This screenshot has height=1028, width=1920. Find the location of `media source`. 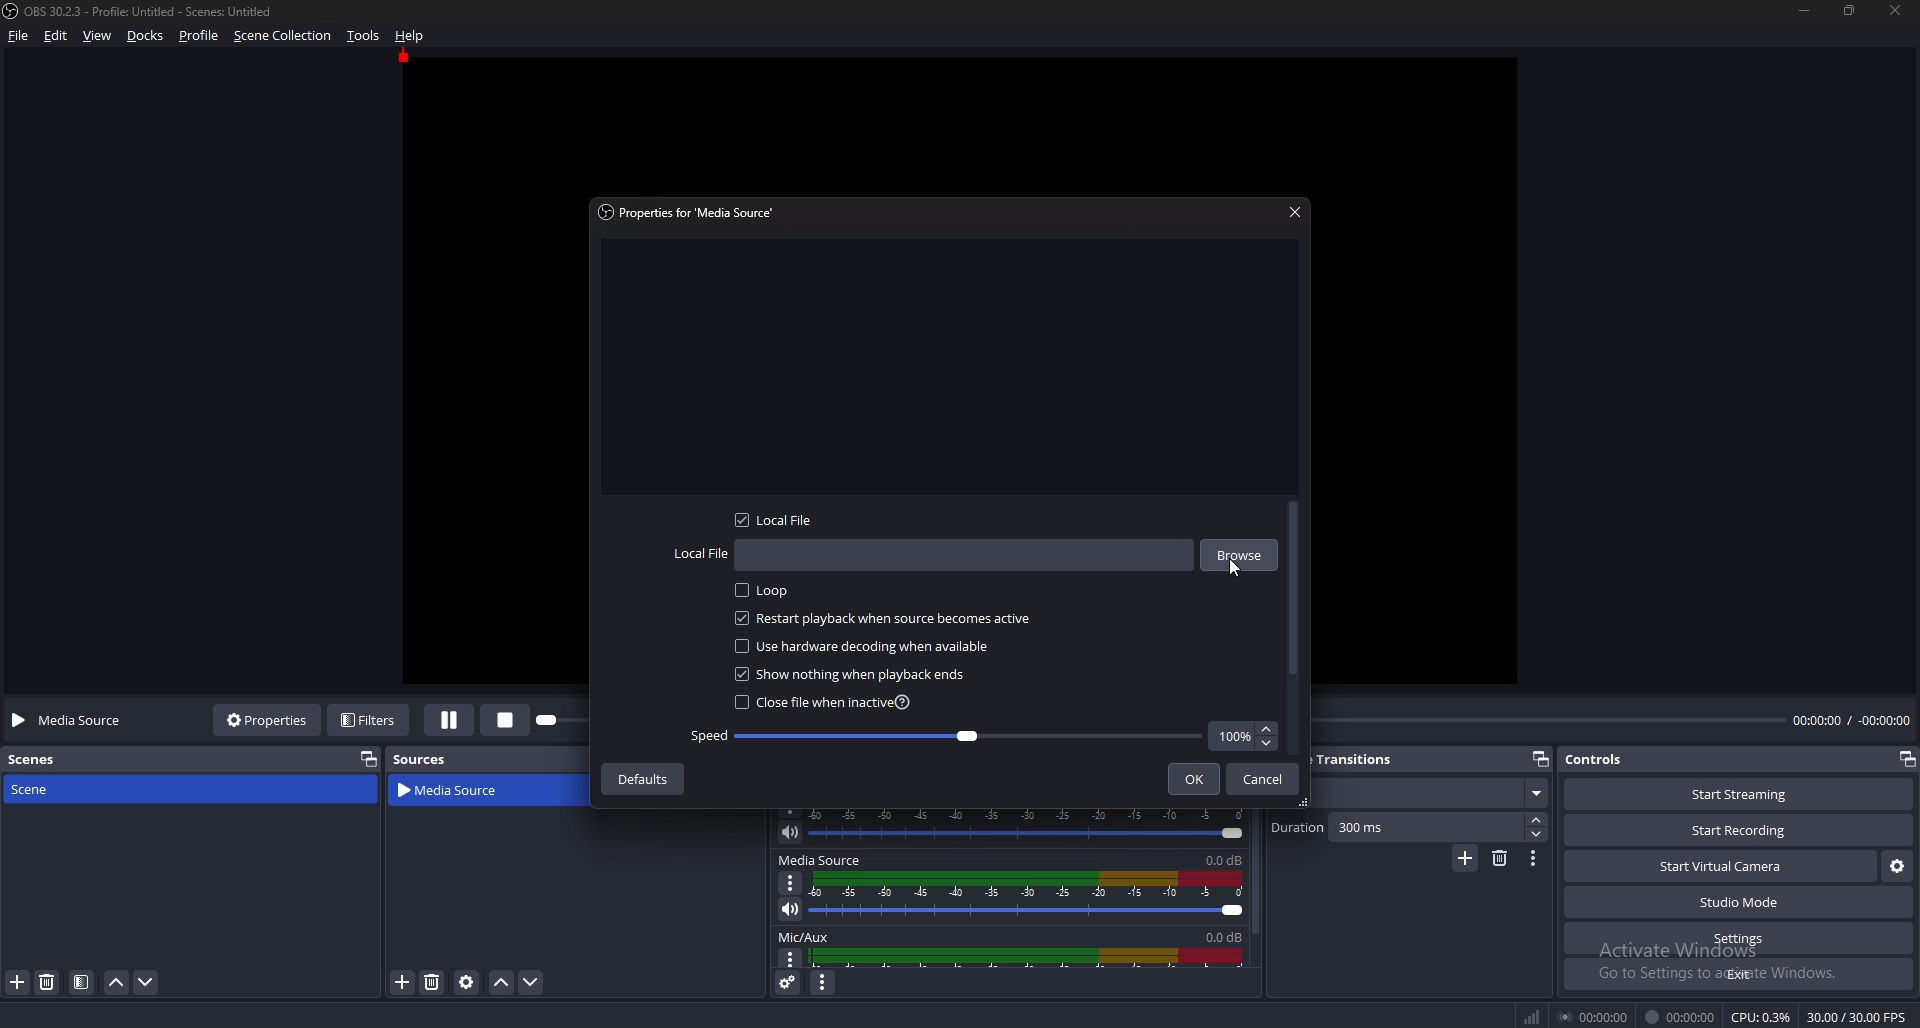

media source is located at coordinates (820, 860).